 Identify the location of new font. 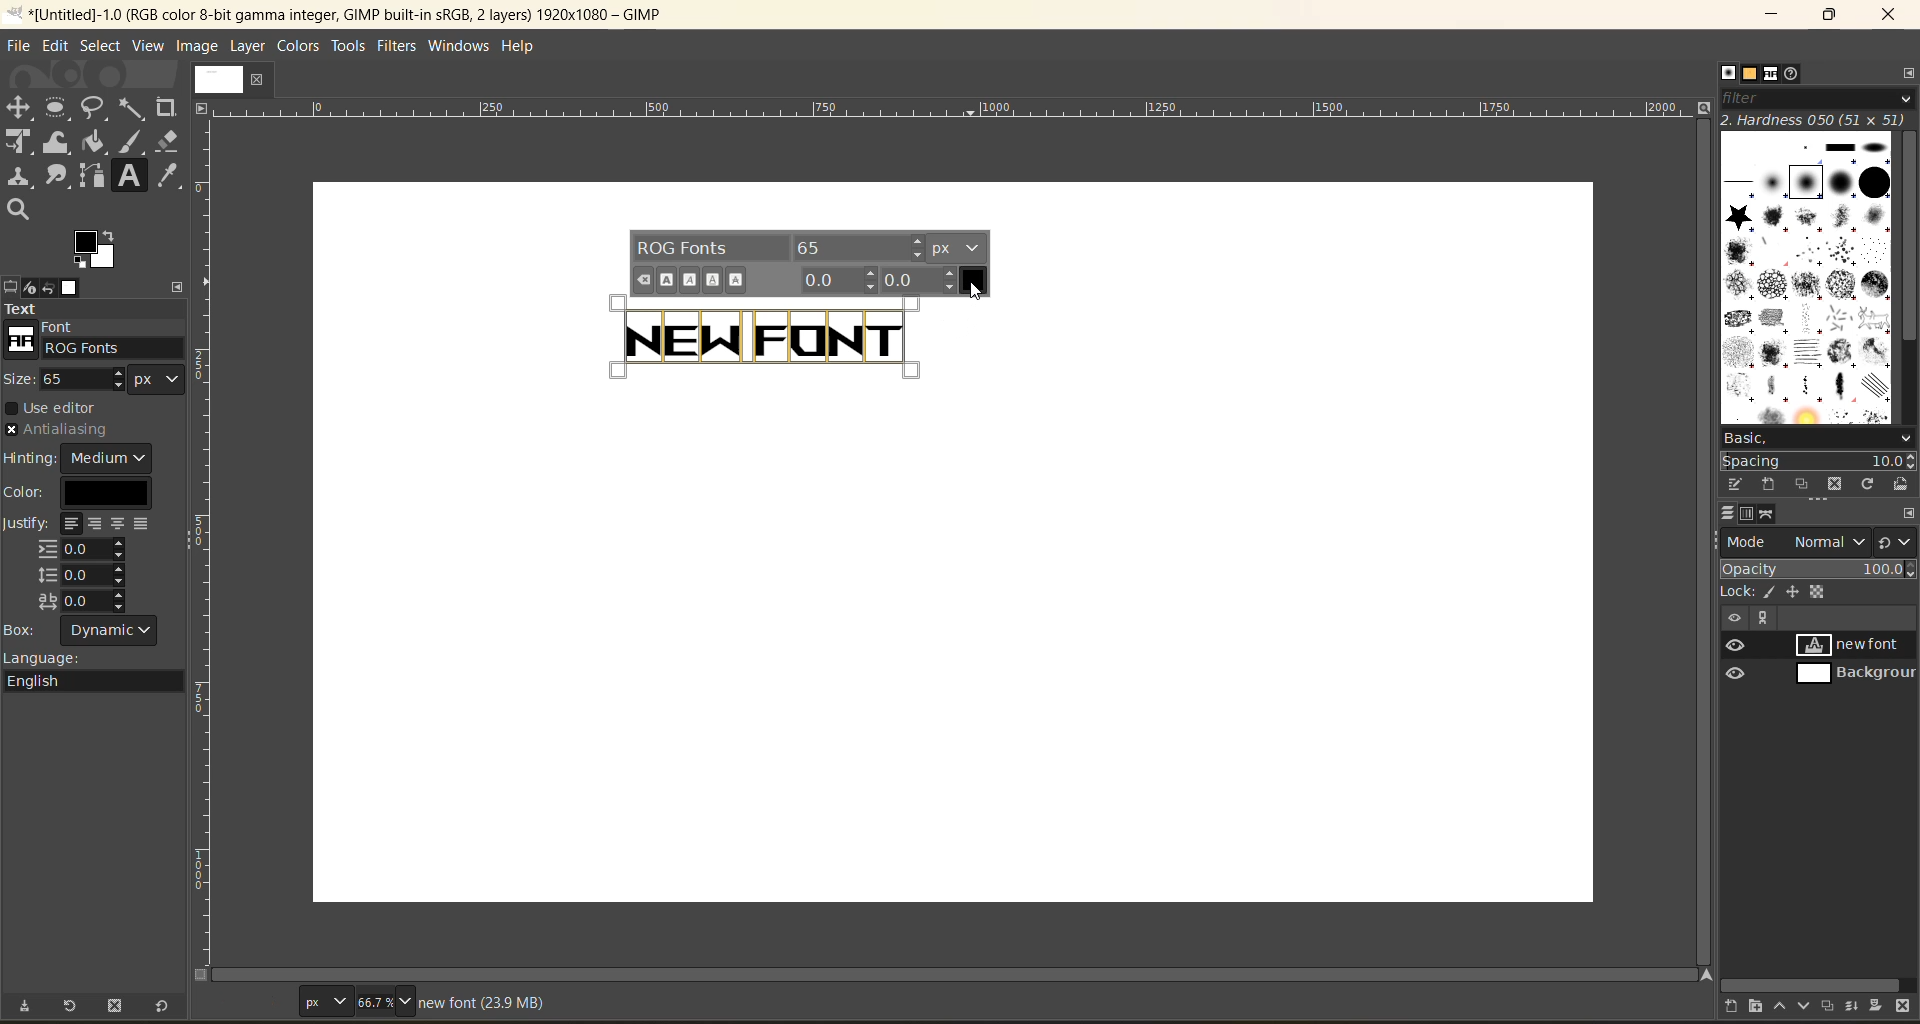
(1856, 644).